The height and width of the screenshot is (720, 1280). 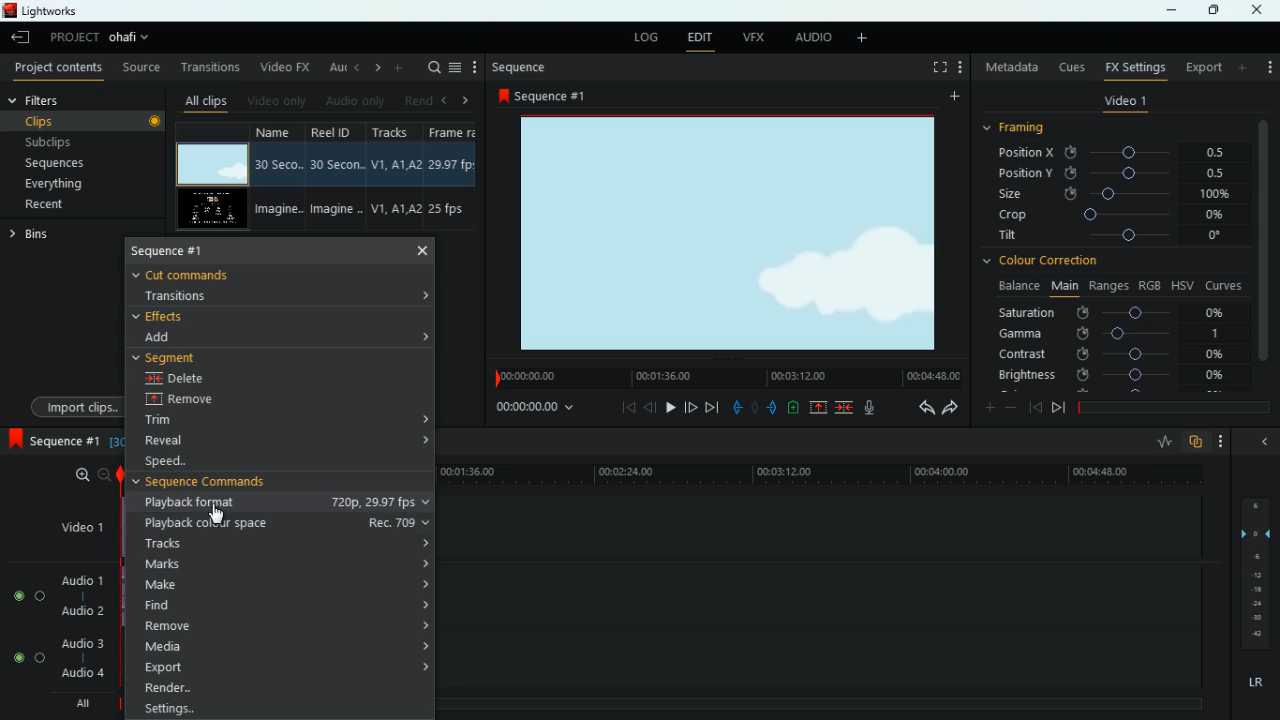 What do you see at coordinates (924, 407) in the screenshot?
I see `back` at bounding box center [924, 407].